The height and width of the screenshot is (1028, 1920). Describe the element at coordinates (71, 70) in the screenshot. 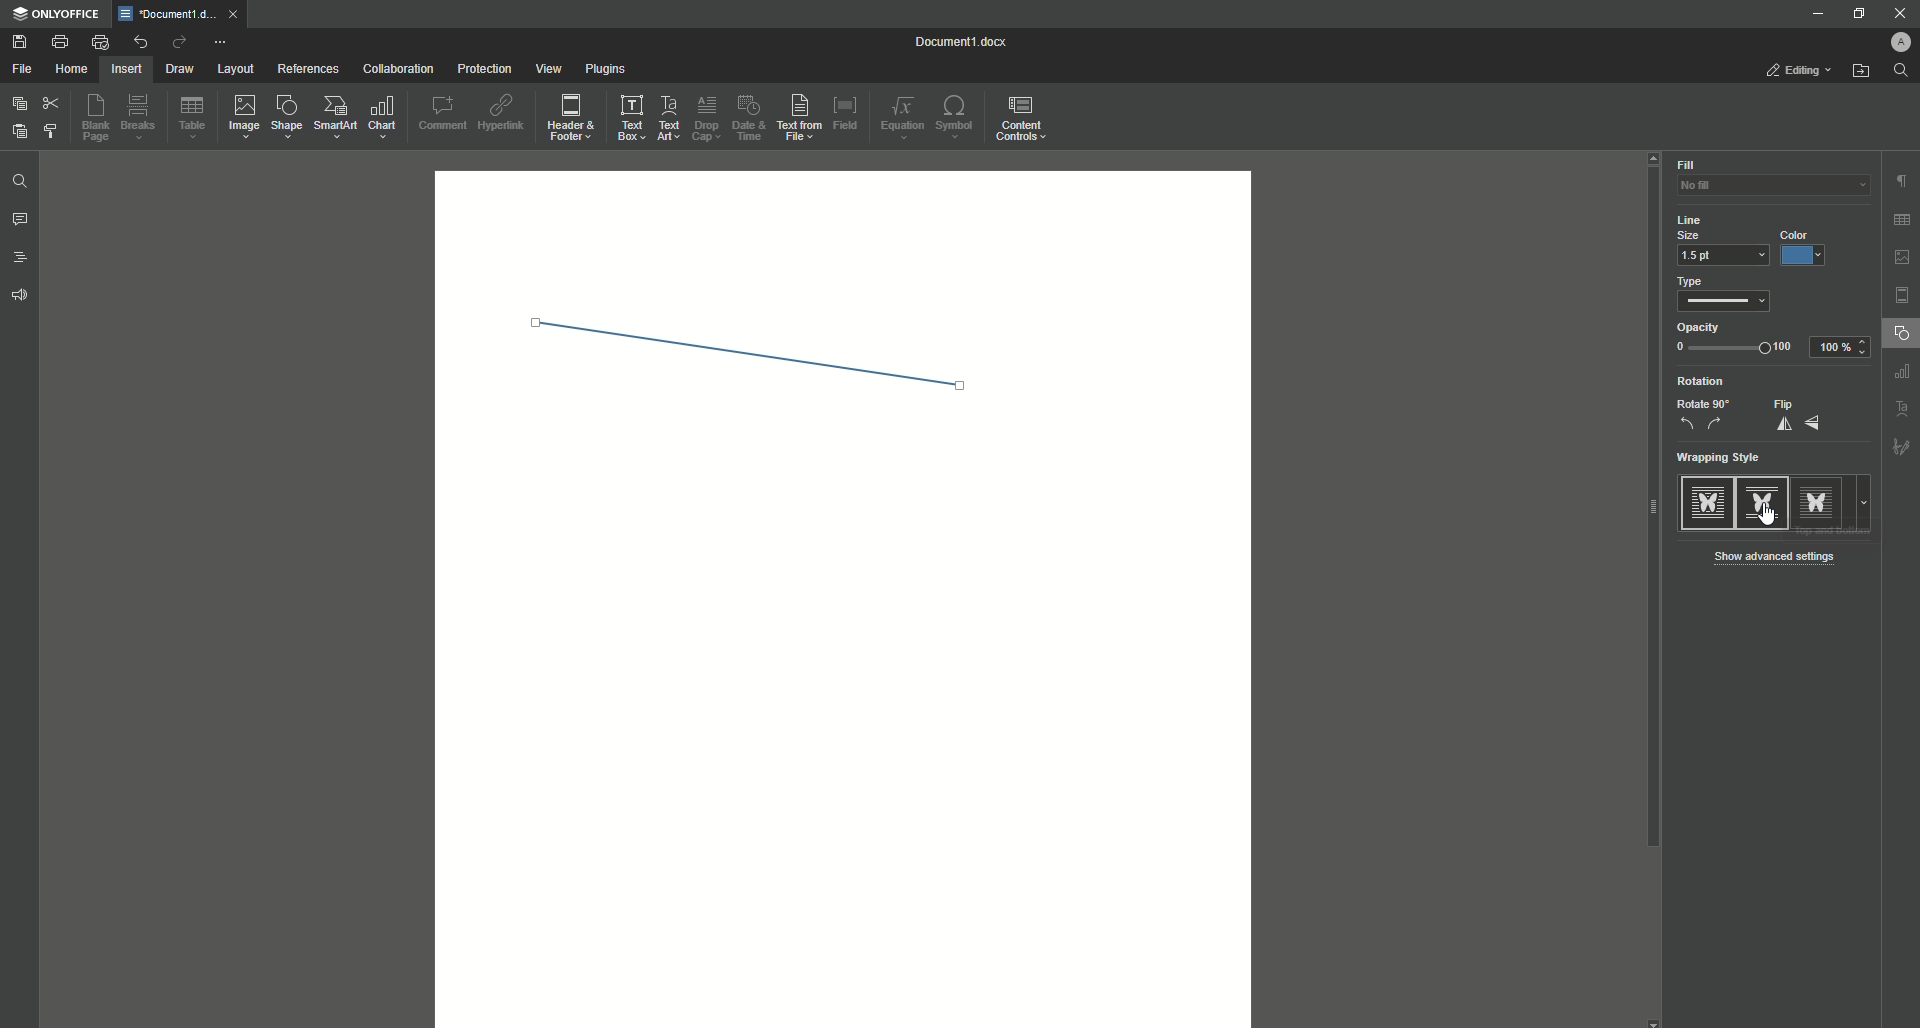

I see `Home` at that location.